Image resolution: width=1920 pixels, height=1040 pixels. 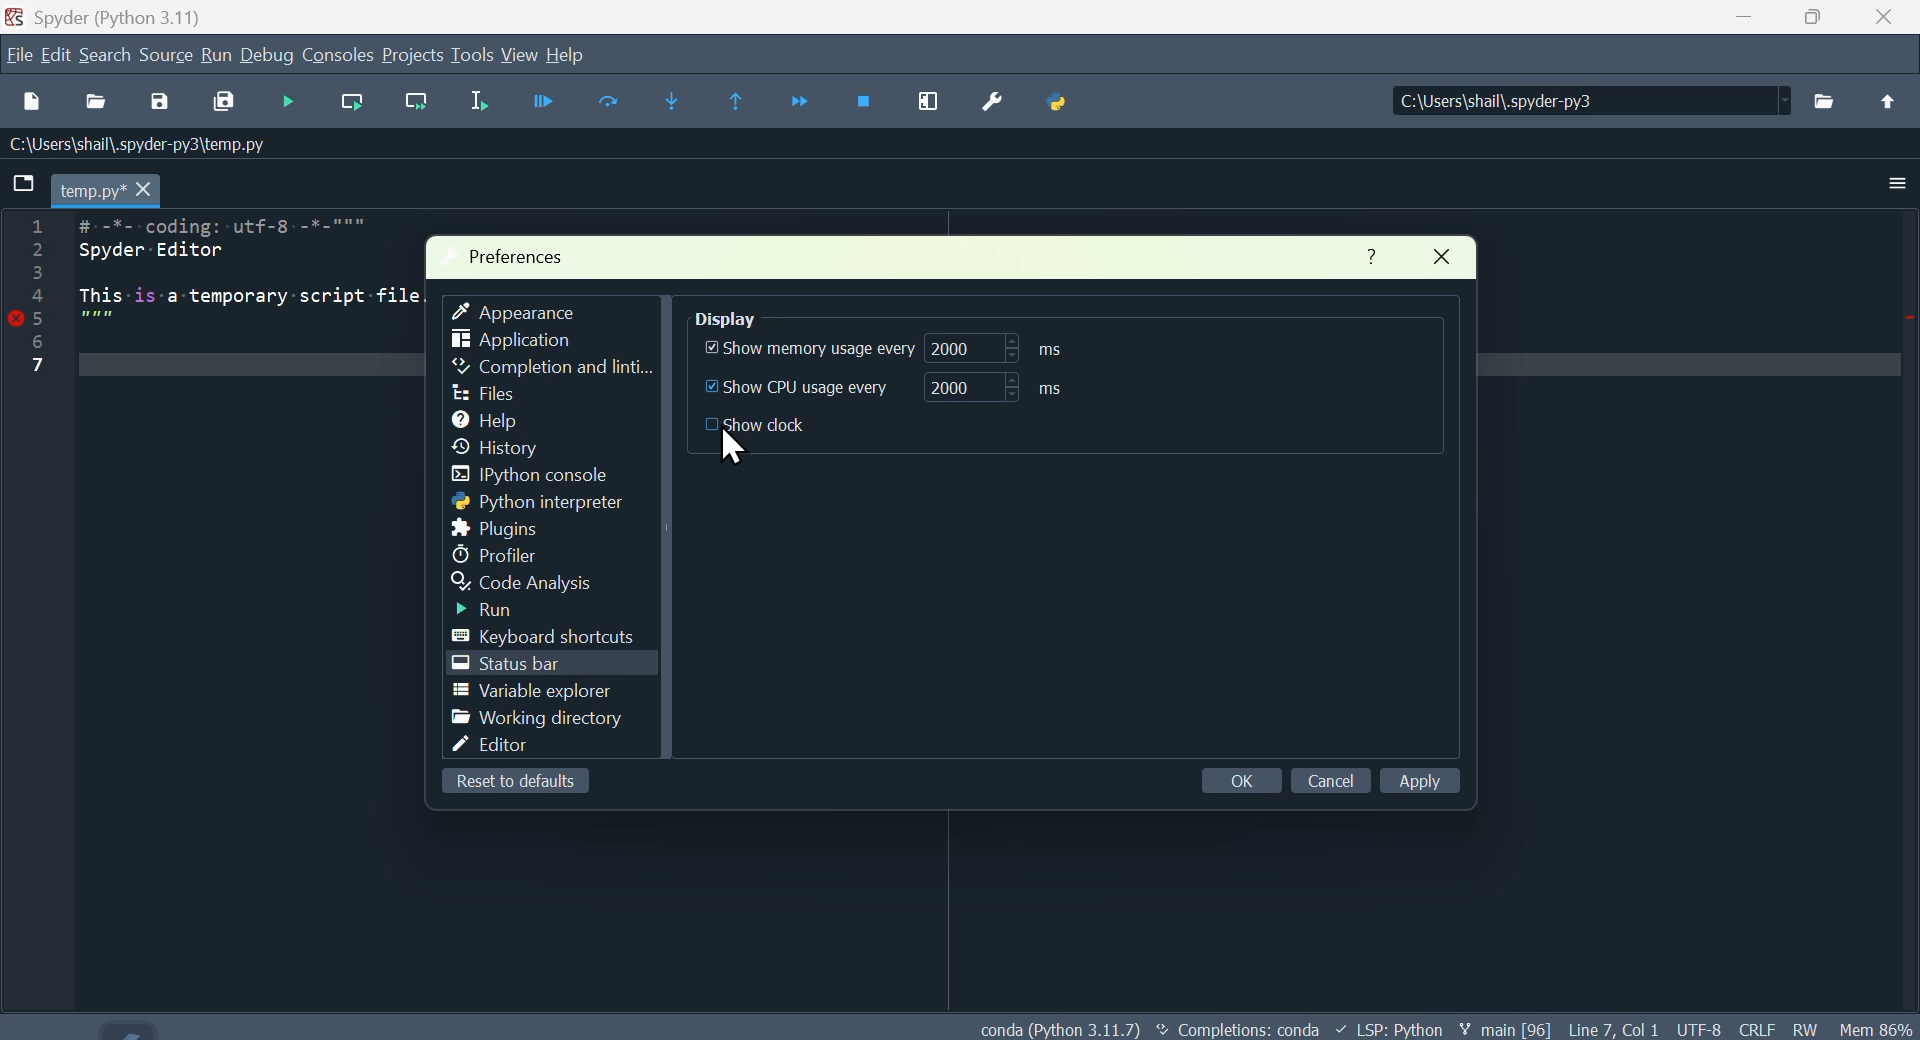 I want to click on Display, so click(x=752, y=313).